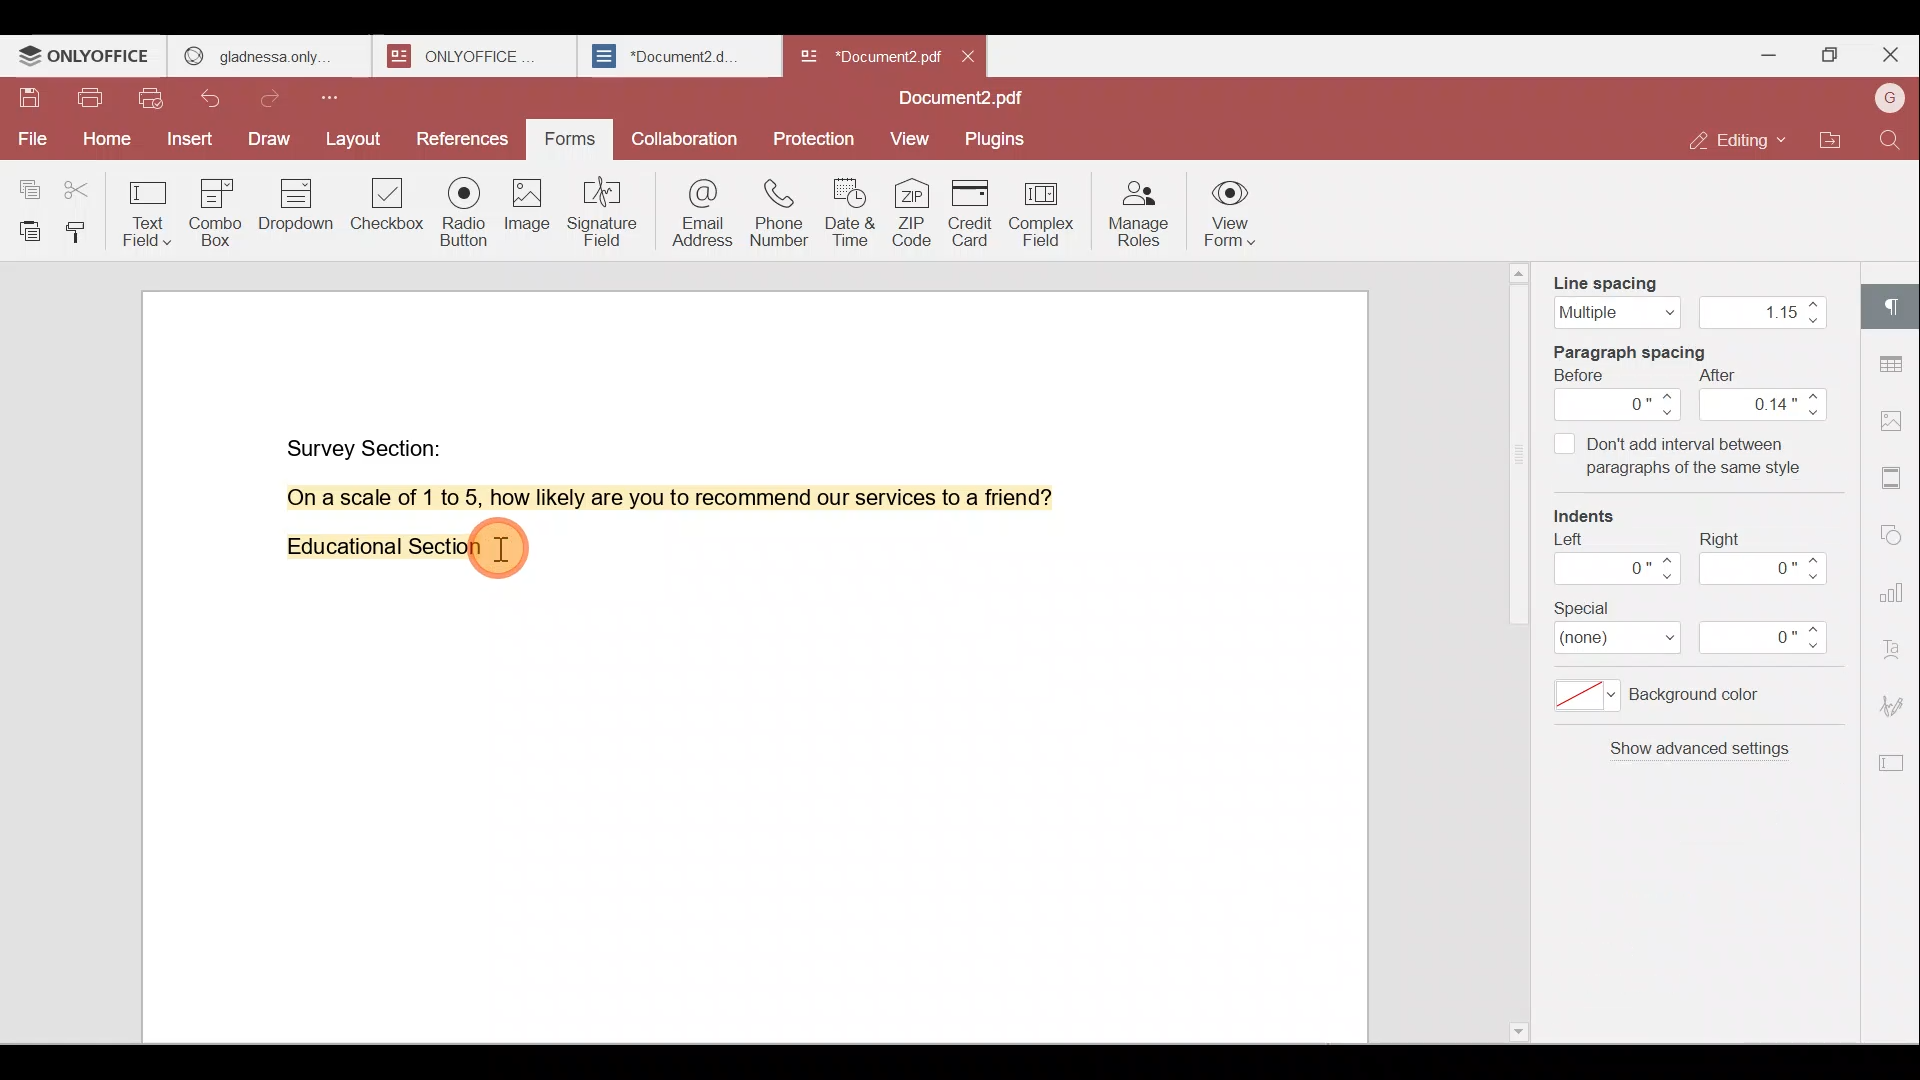 The image size is (1920, 1080). What do you see at coordinates (1895, 305) in the screenshot?
I see `Paragraph settings` at bounding box center [1895, 305].